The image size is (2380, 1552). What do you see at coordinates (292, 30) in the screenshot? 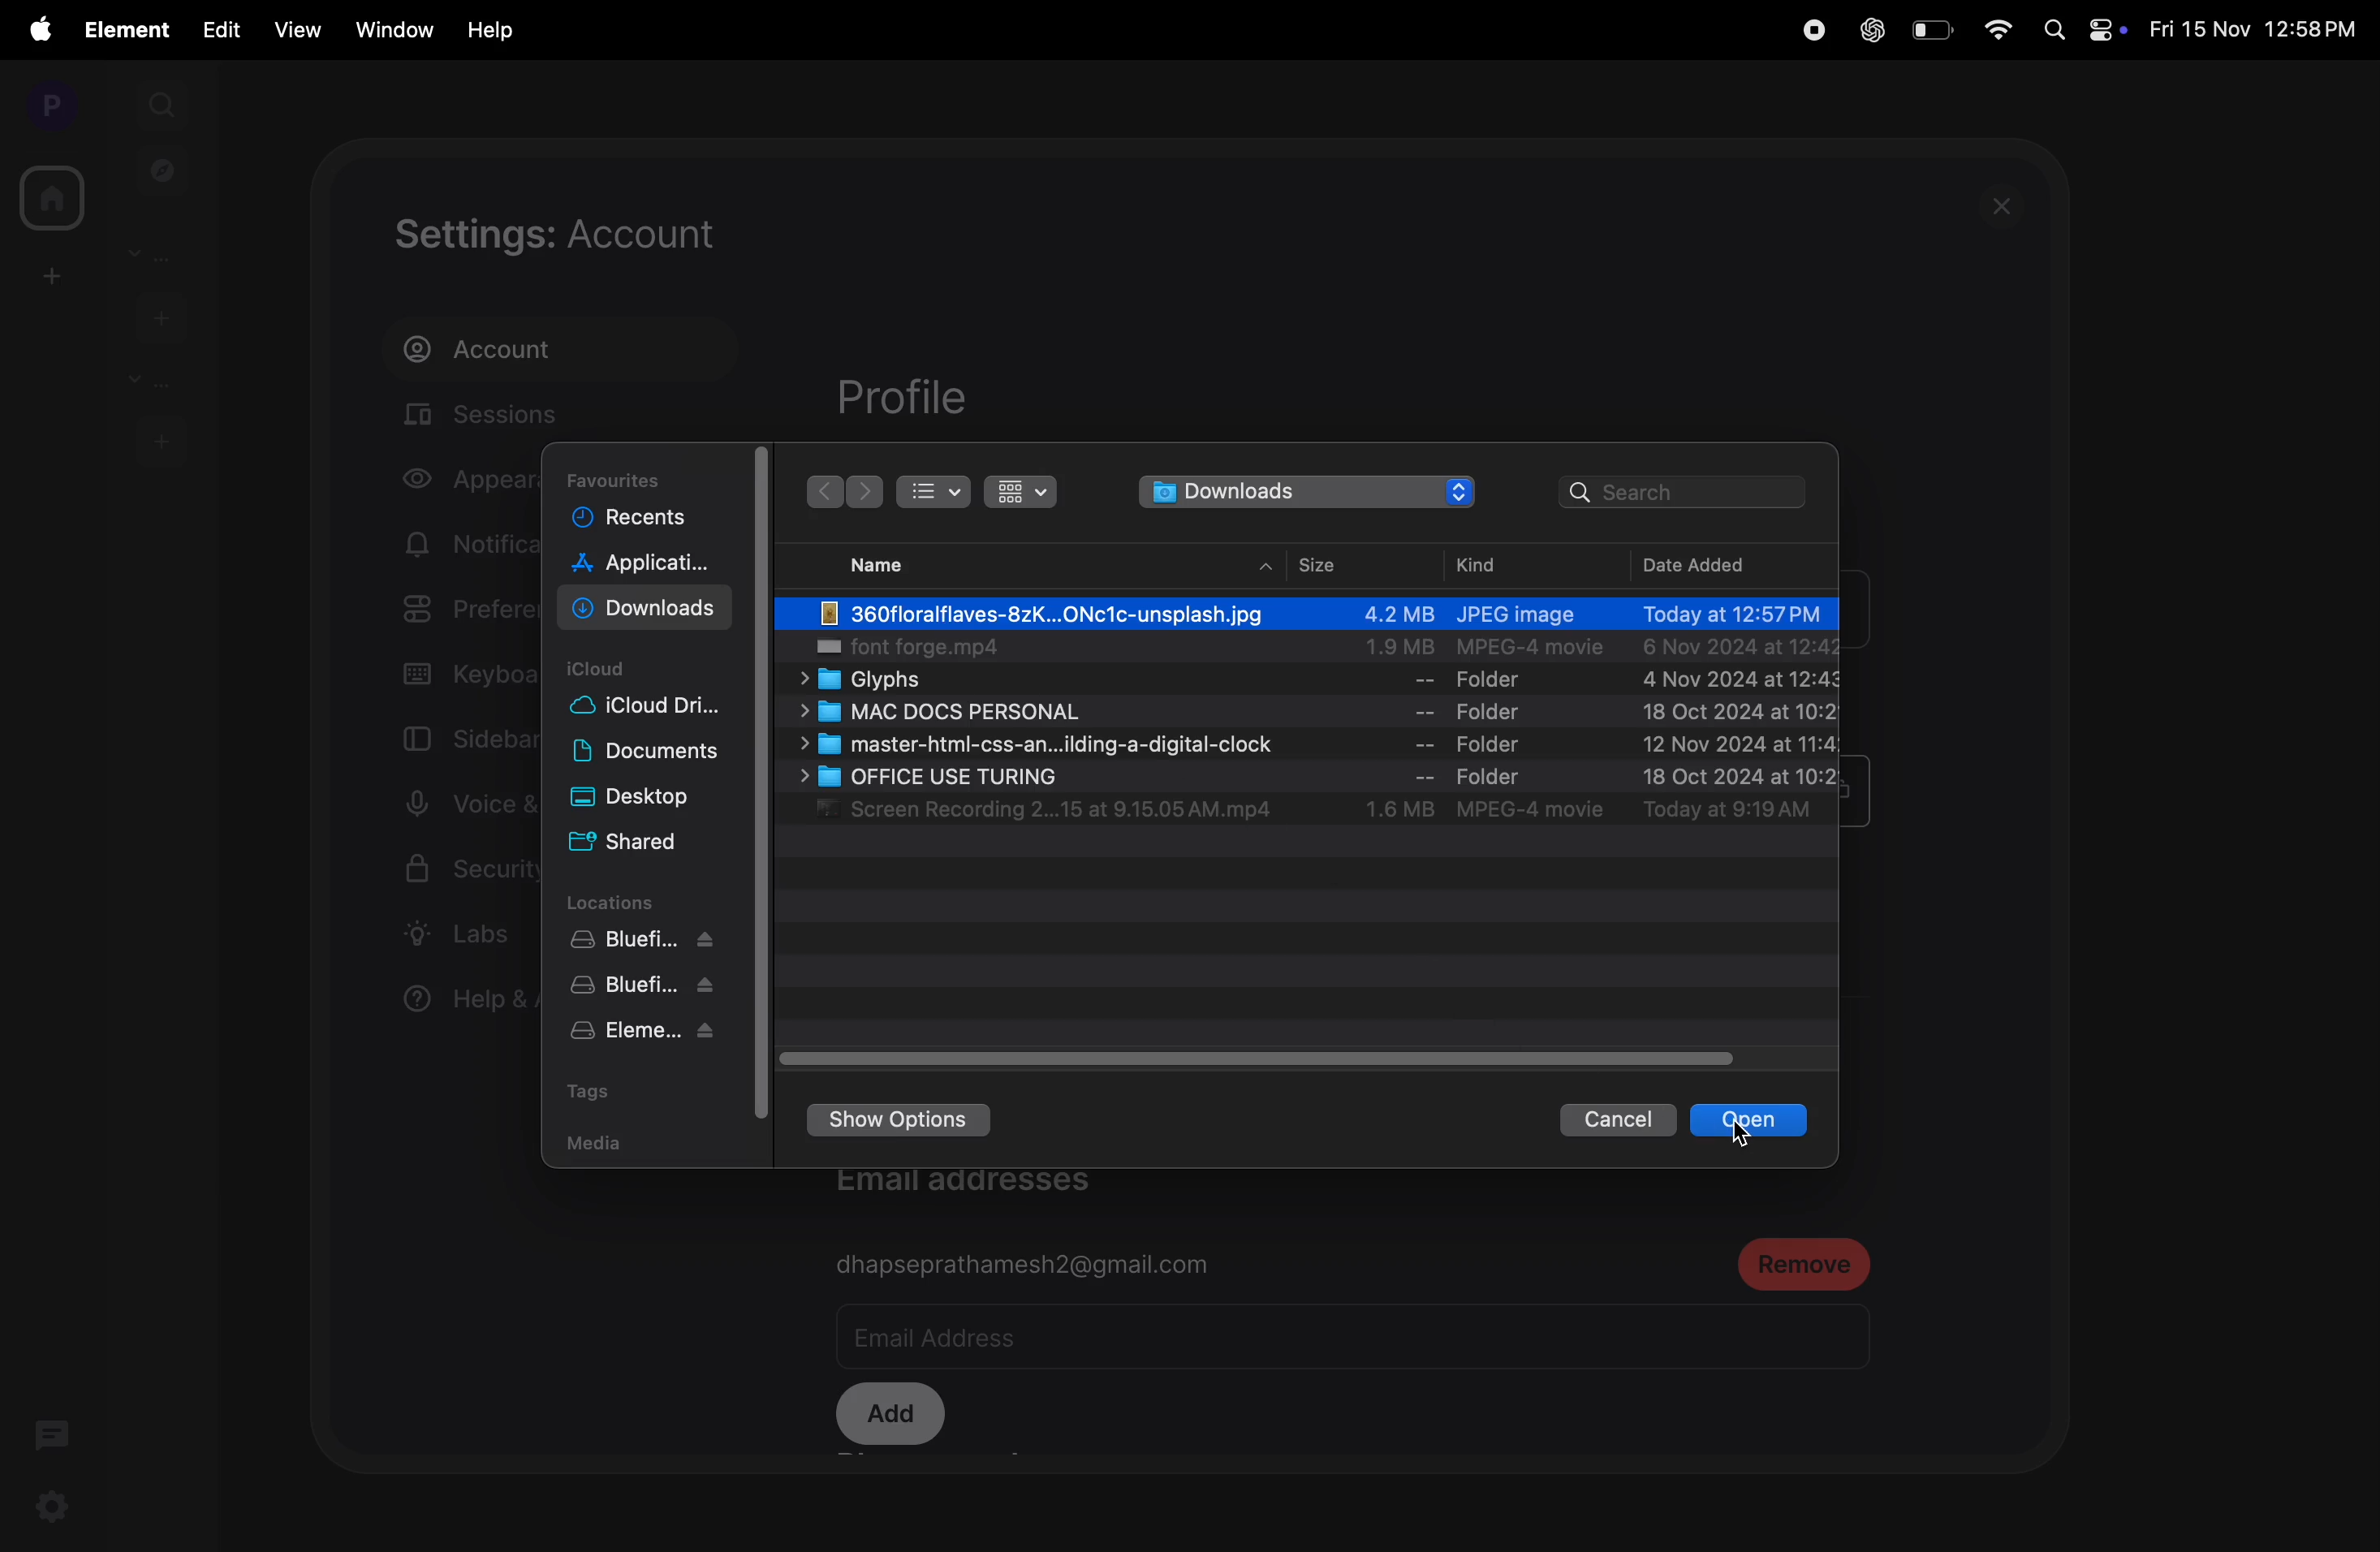
I see `view` at bounding box center [292, 30].